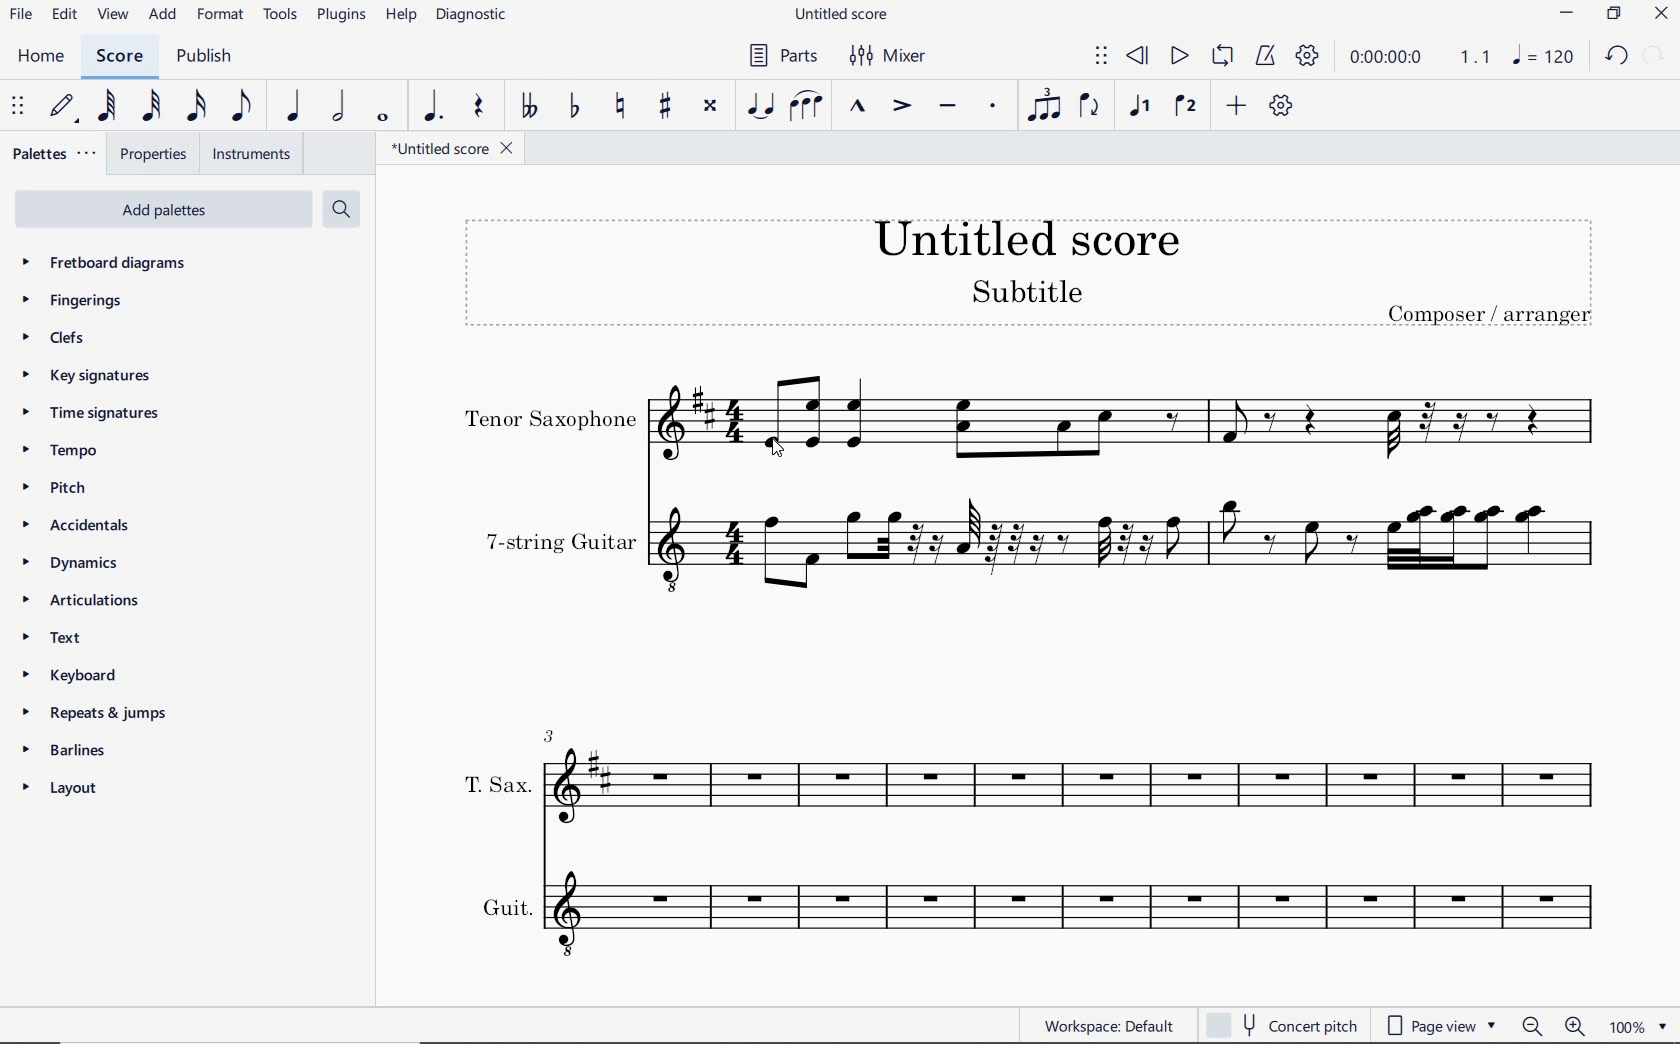  What do you see at coordinates (528, 108) in the screenshot?
I see `TOGGLE-DOUBLE FLAT` at bounding box center [528, 108].